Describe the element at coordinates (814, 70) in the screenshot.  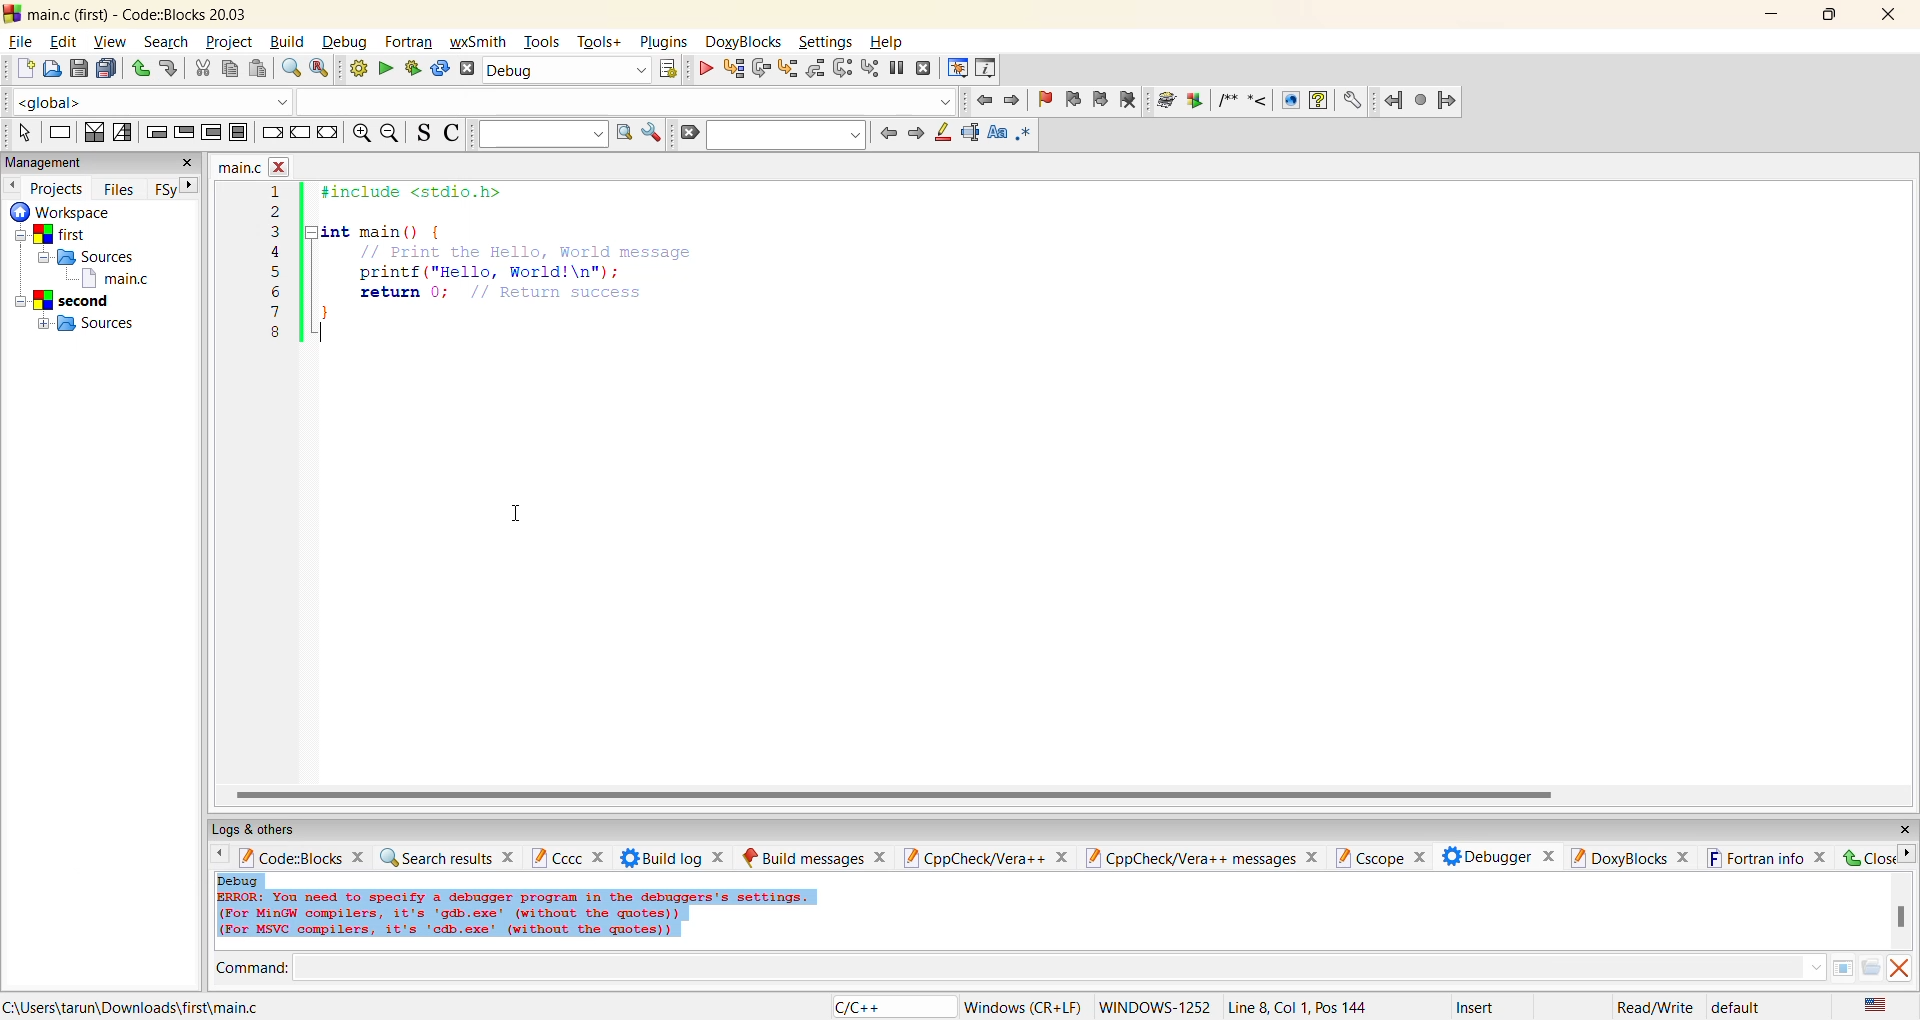
I see `step out` at that location.